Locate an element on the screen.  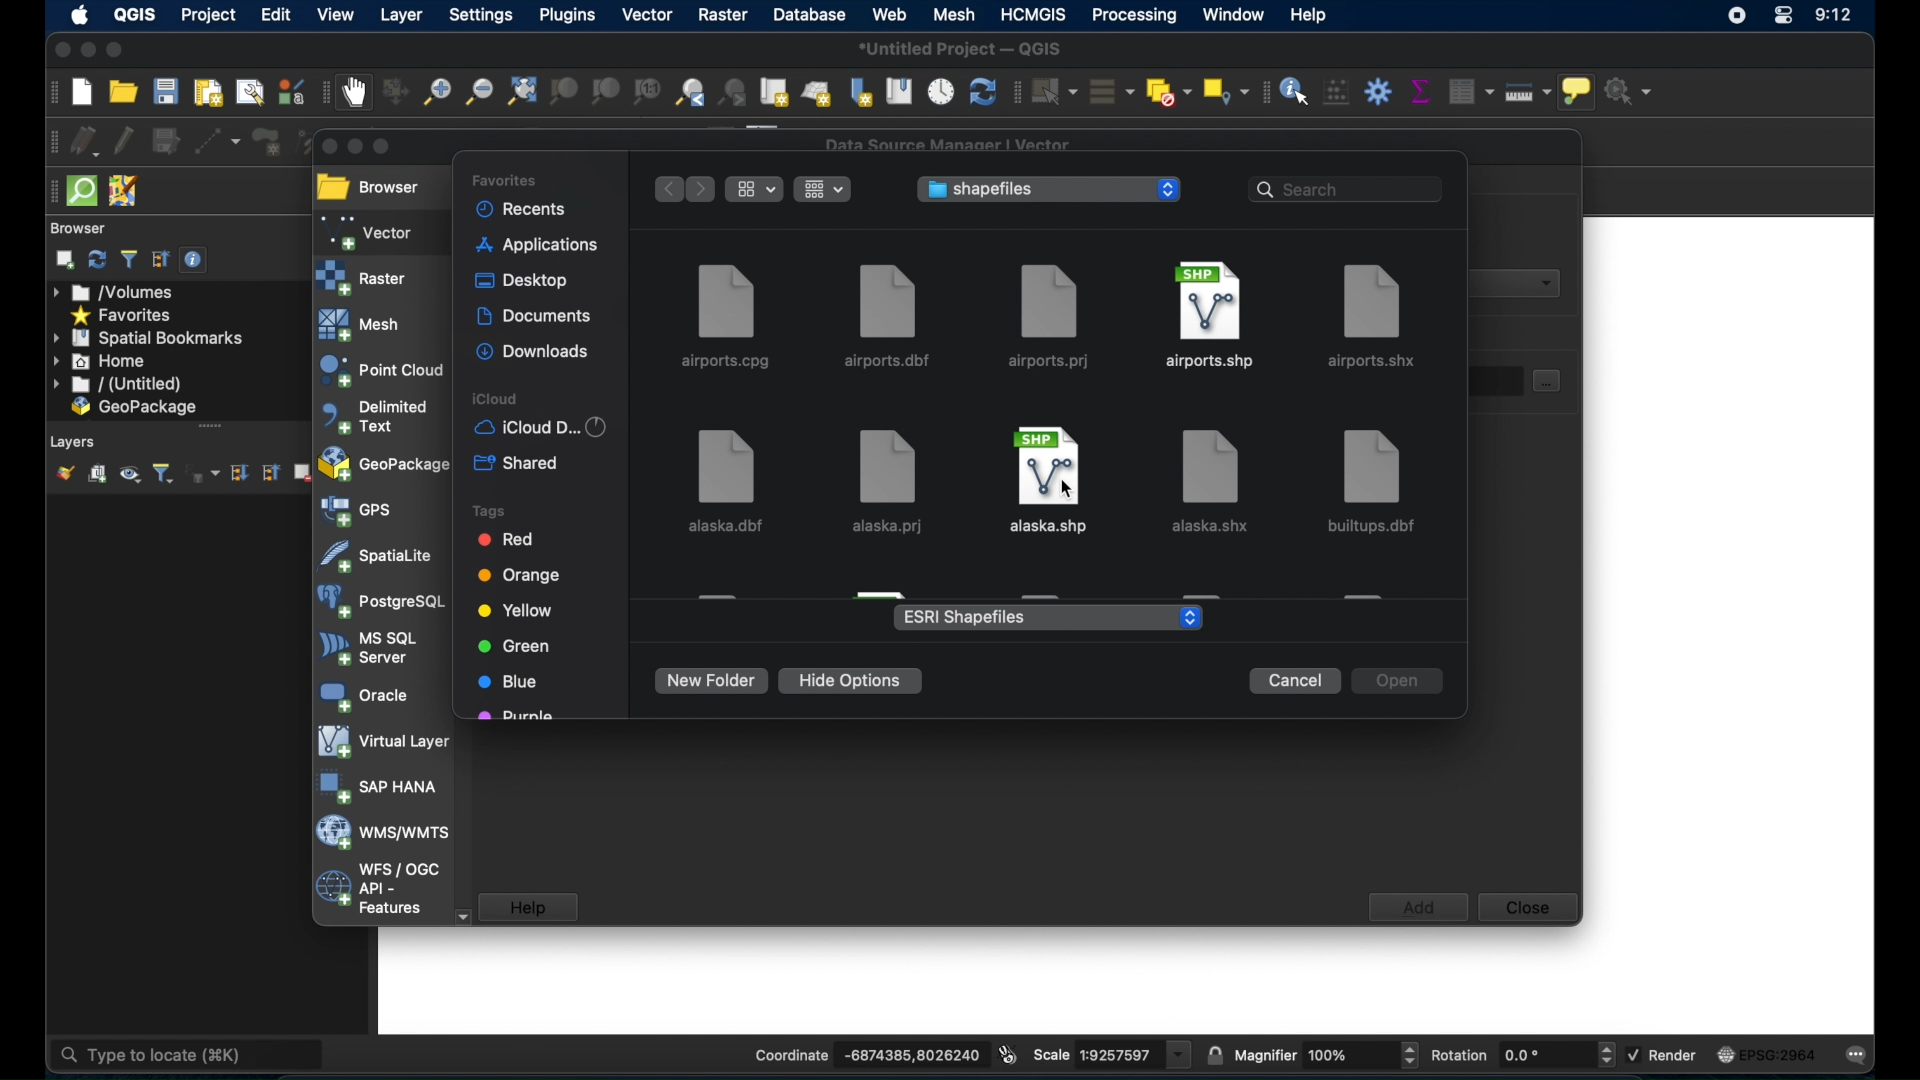
downloads is located at coordinates (533, 352).